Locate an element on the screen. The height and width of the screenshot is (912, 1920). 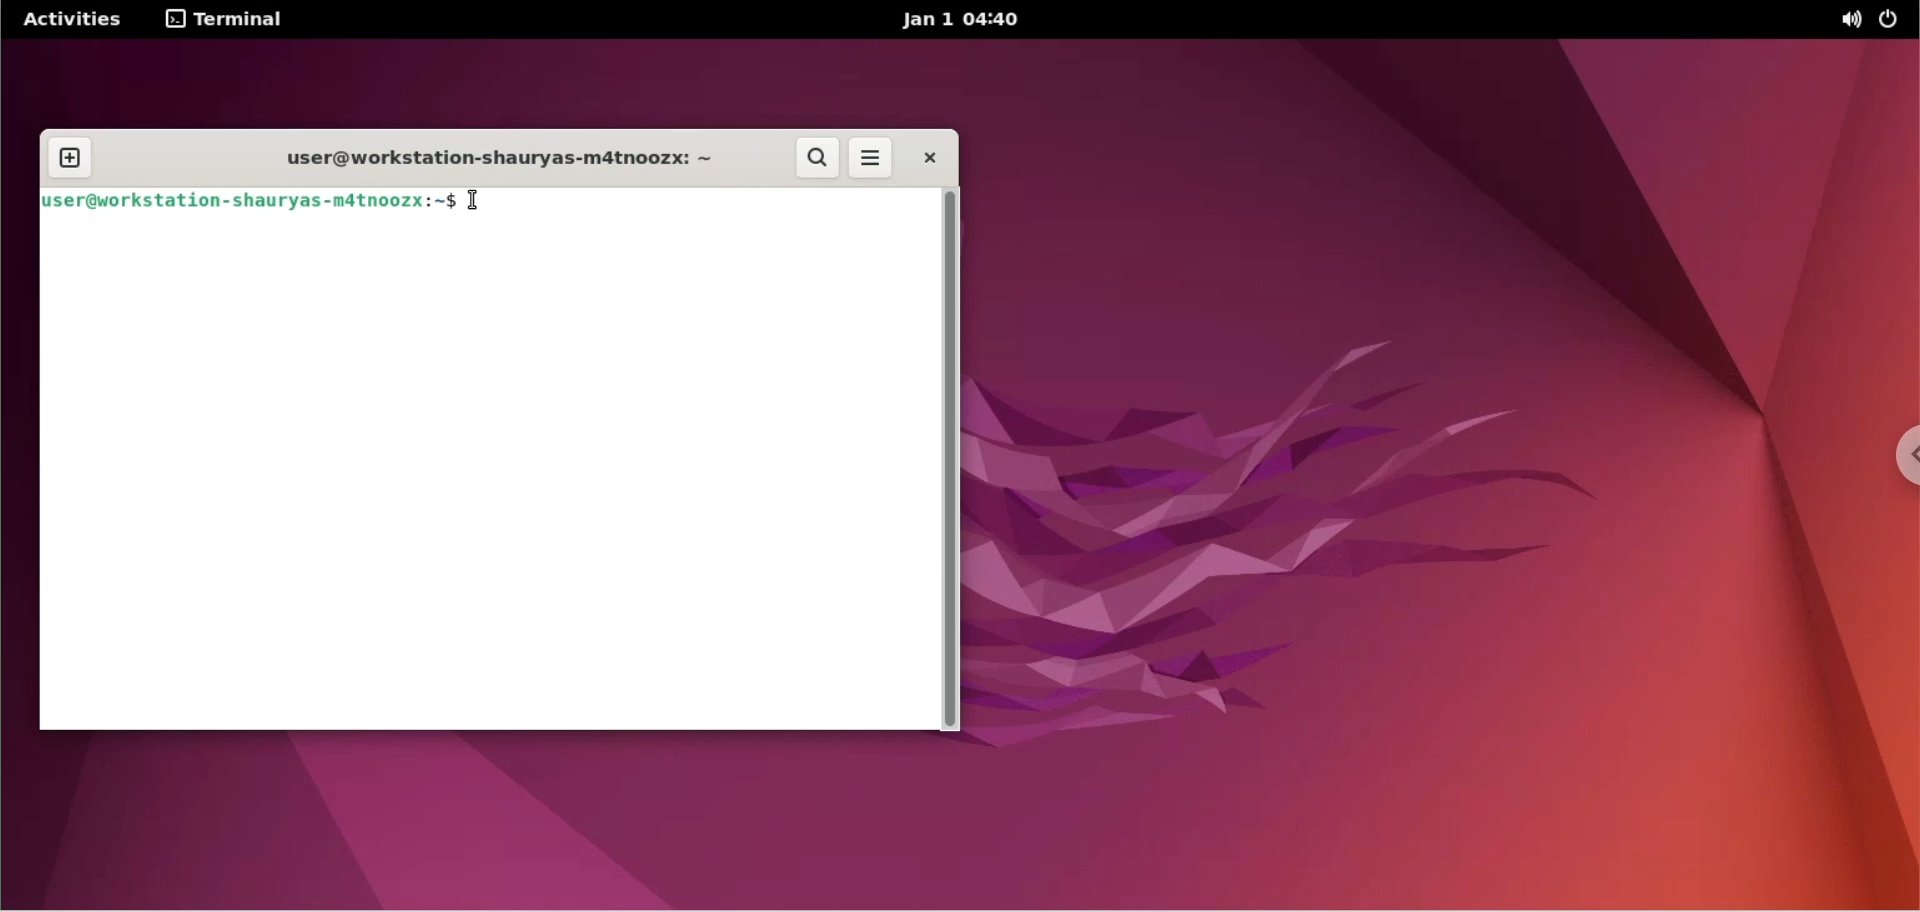
command input box is located at coordinates (485, 478).